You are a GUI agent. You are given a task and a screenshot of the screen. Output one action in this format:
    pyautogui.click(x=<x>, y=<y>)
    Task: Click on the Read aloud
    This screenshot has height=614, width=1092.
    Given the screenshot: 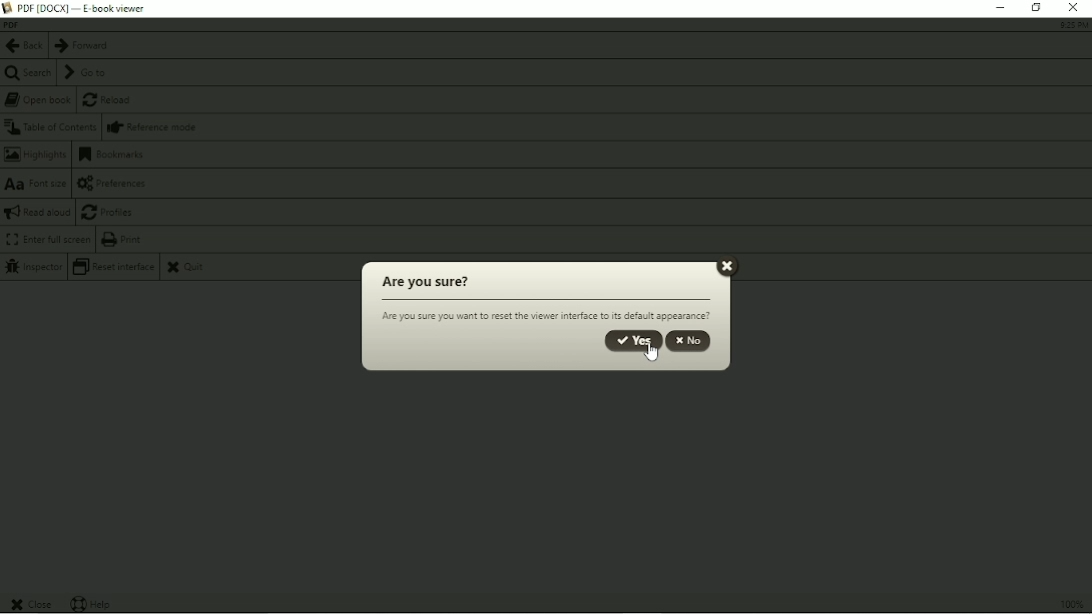 What is the action you would take?
    pyautogui.click(x=37, y=212)
    